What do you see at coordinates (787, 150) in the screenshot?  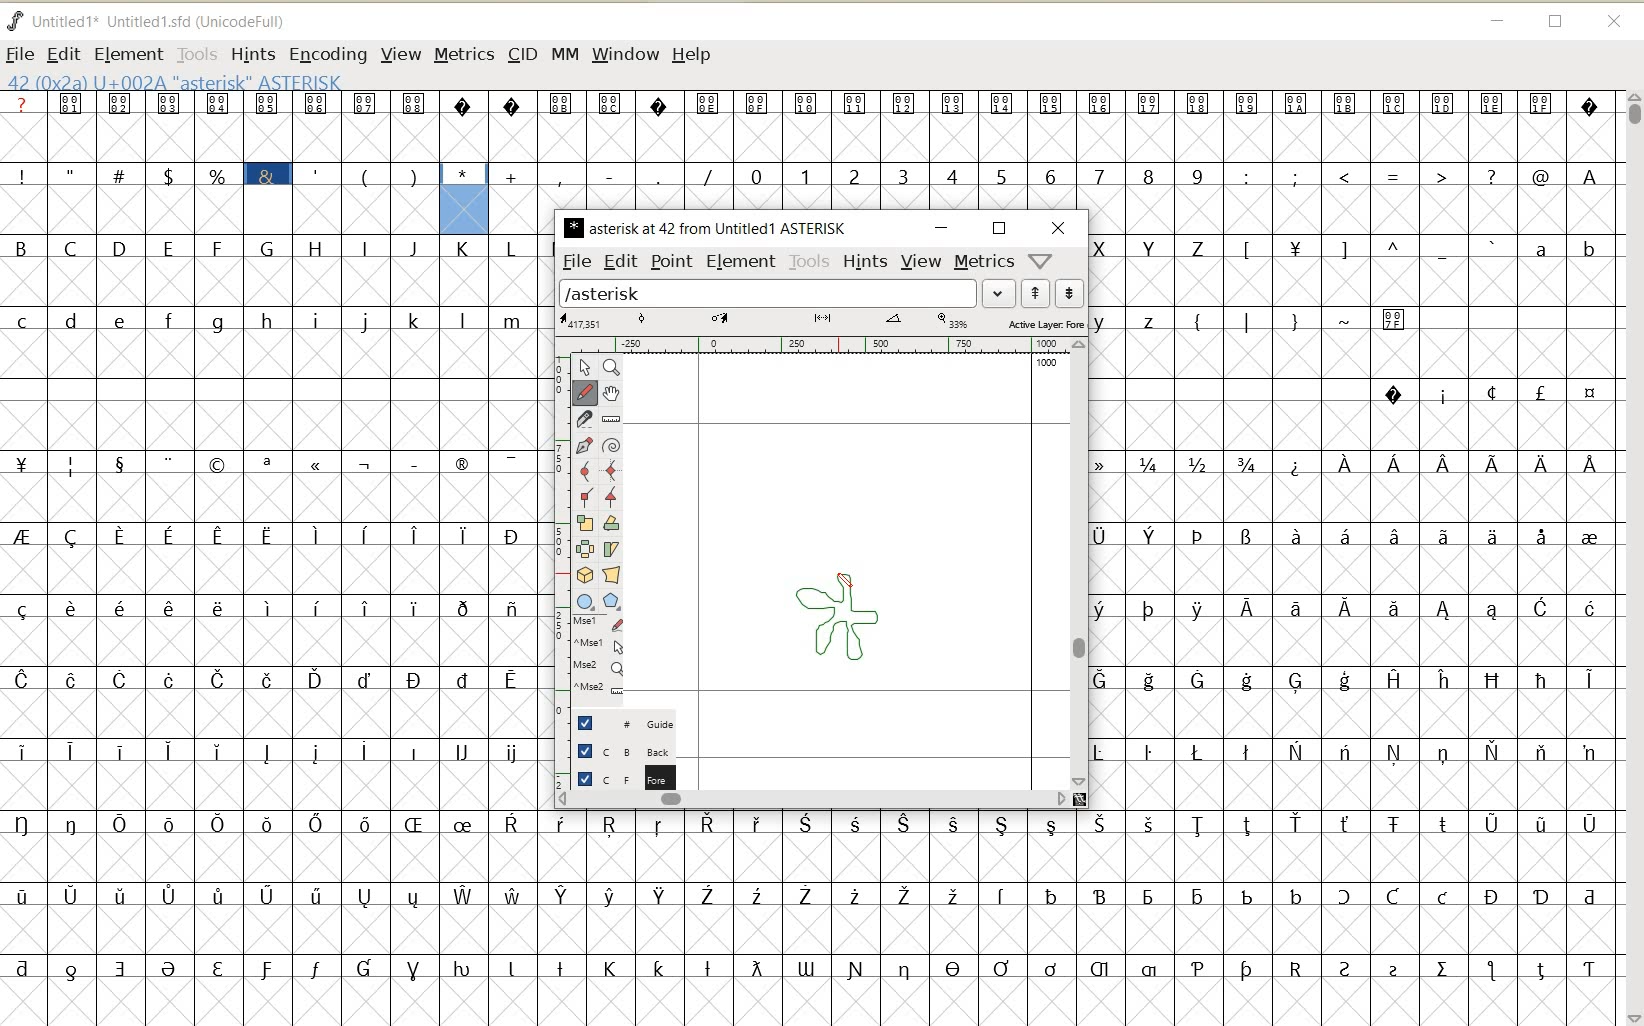 I see `GLYPHY SPECIAL CHARACTERS AND NUMBERS` at bounding box center [787, 150].